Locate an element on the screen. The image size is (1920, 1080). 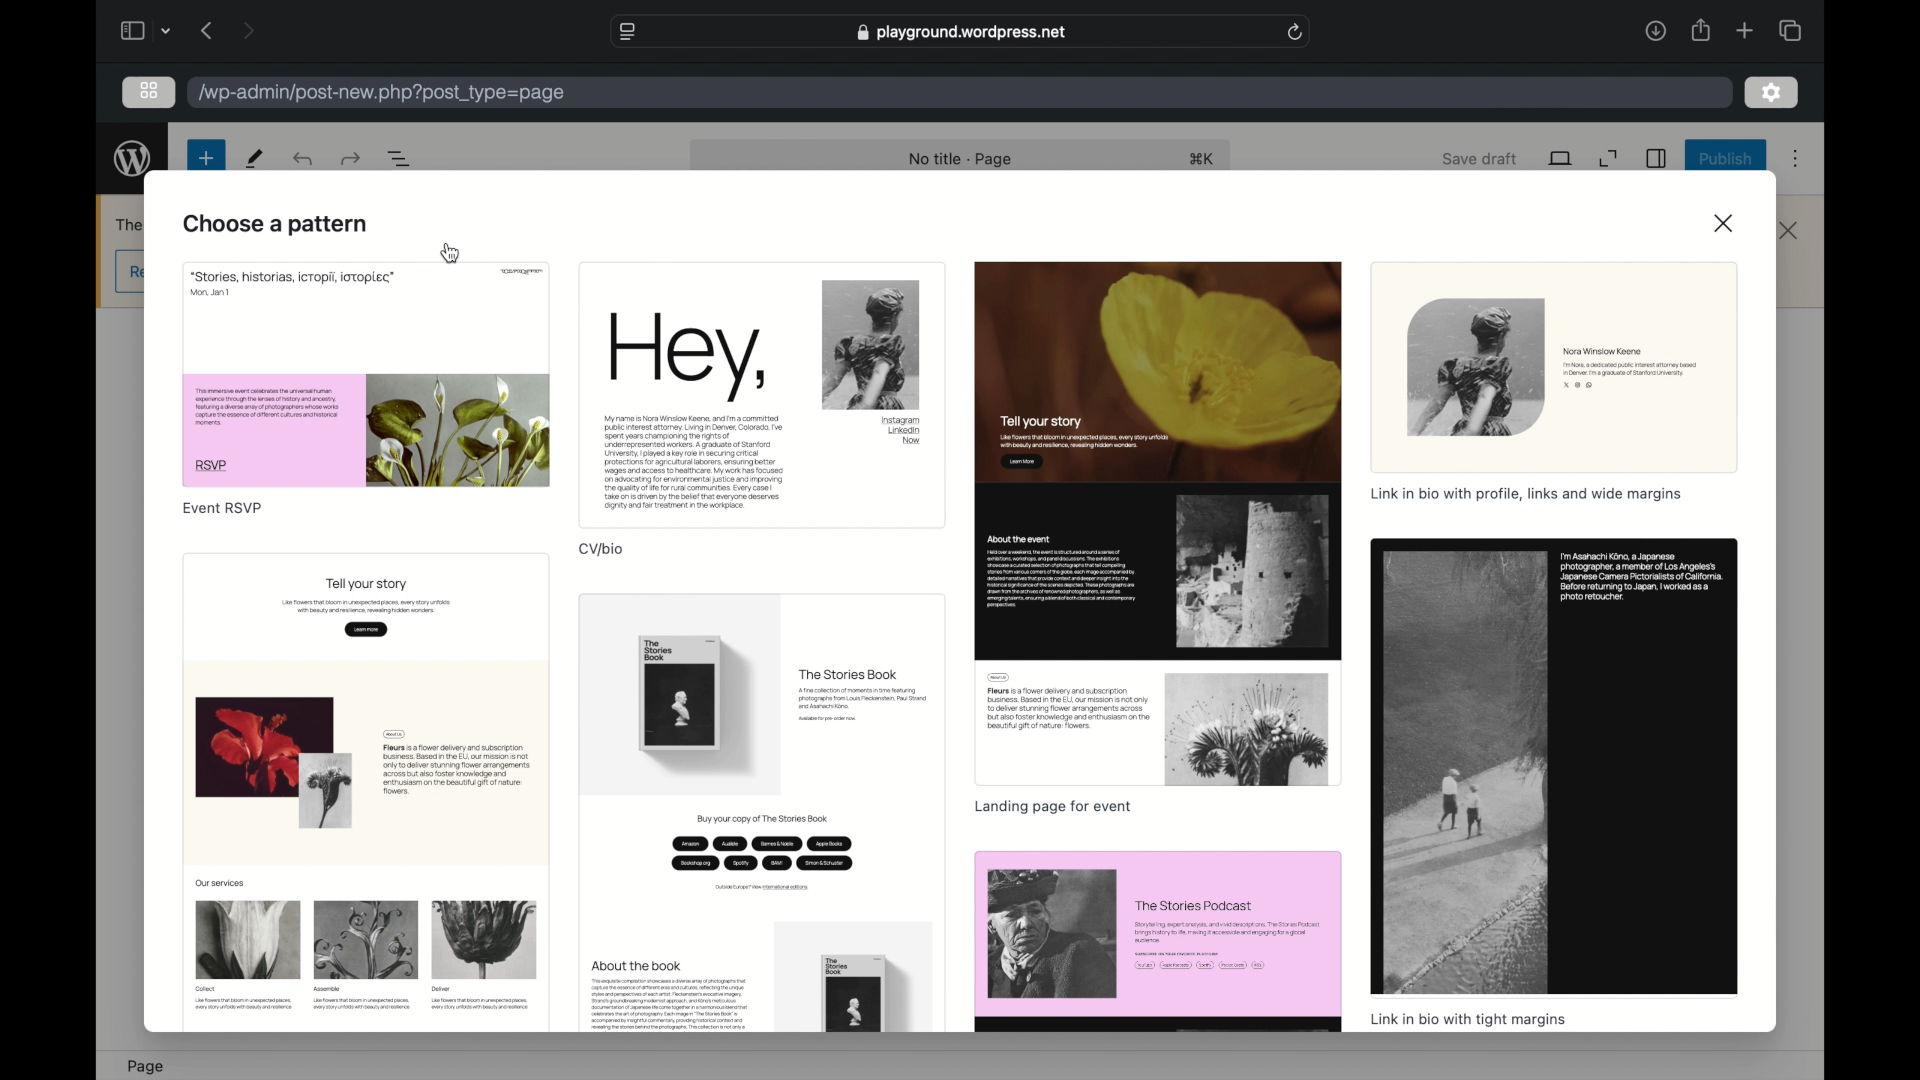
save draft is located at coordinates (1480, 158).